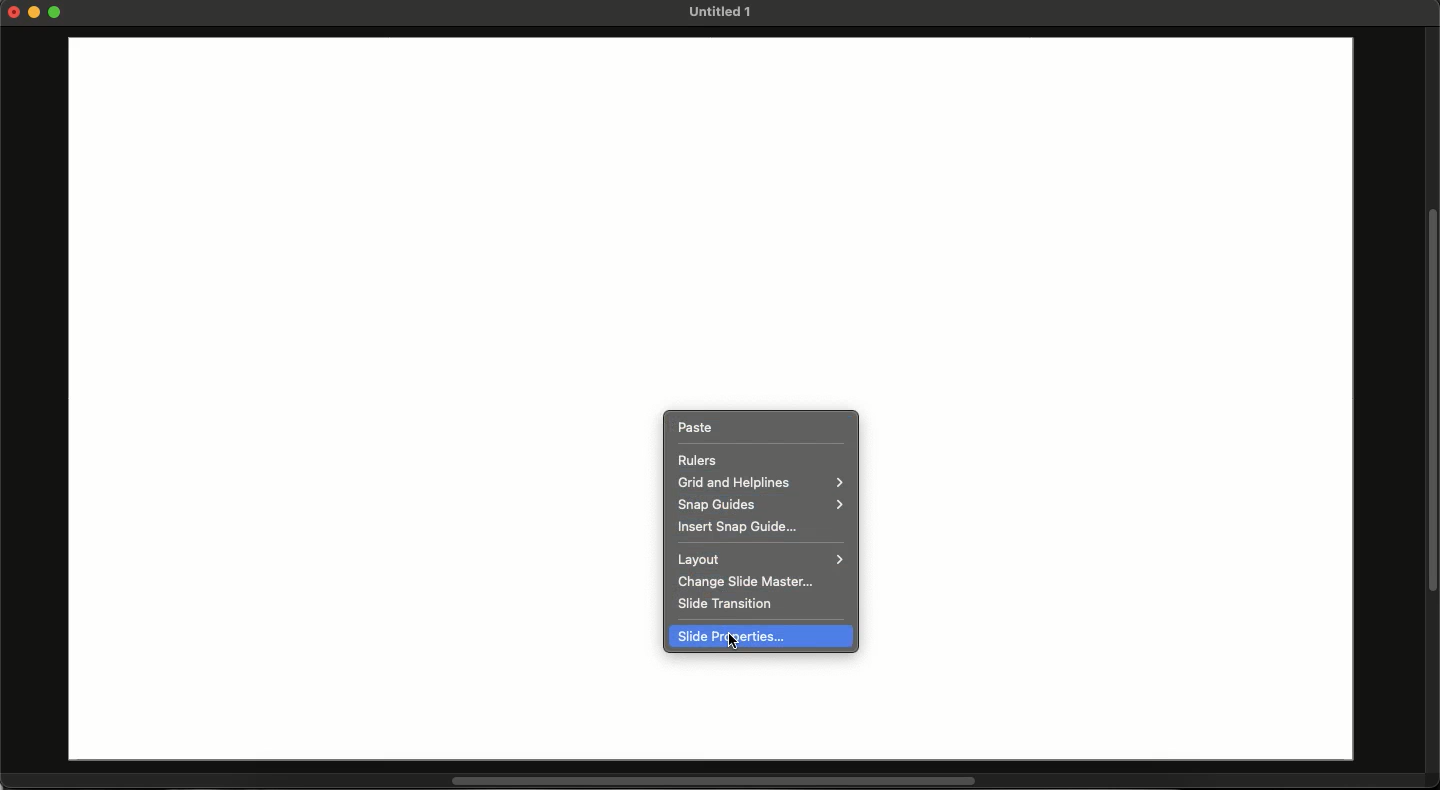 The width and height of the screenshot is (1440, 790). I want to click on Change slide master, so click(755, 582).